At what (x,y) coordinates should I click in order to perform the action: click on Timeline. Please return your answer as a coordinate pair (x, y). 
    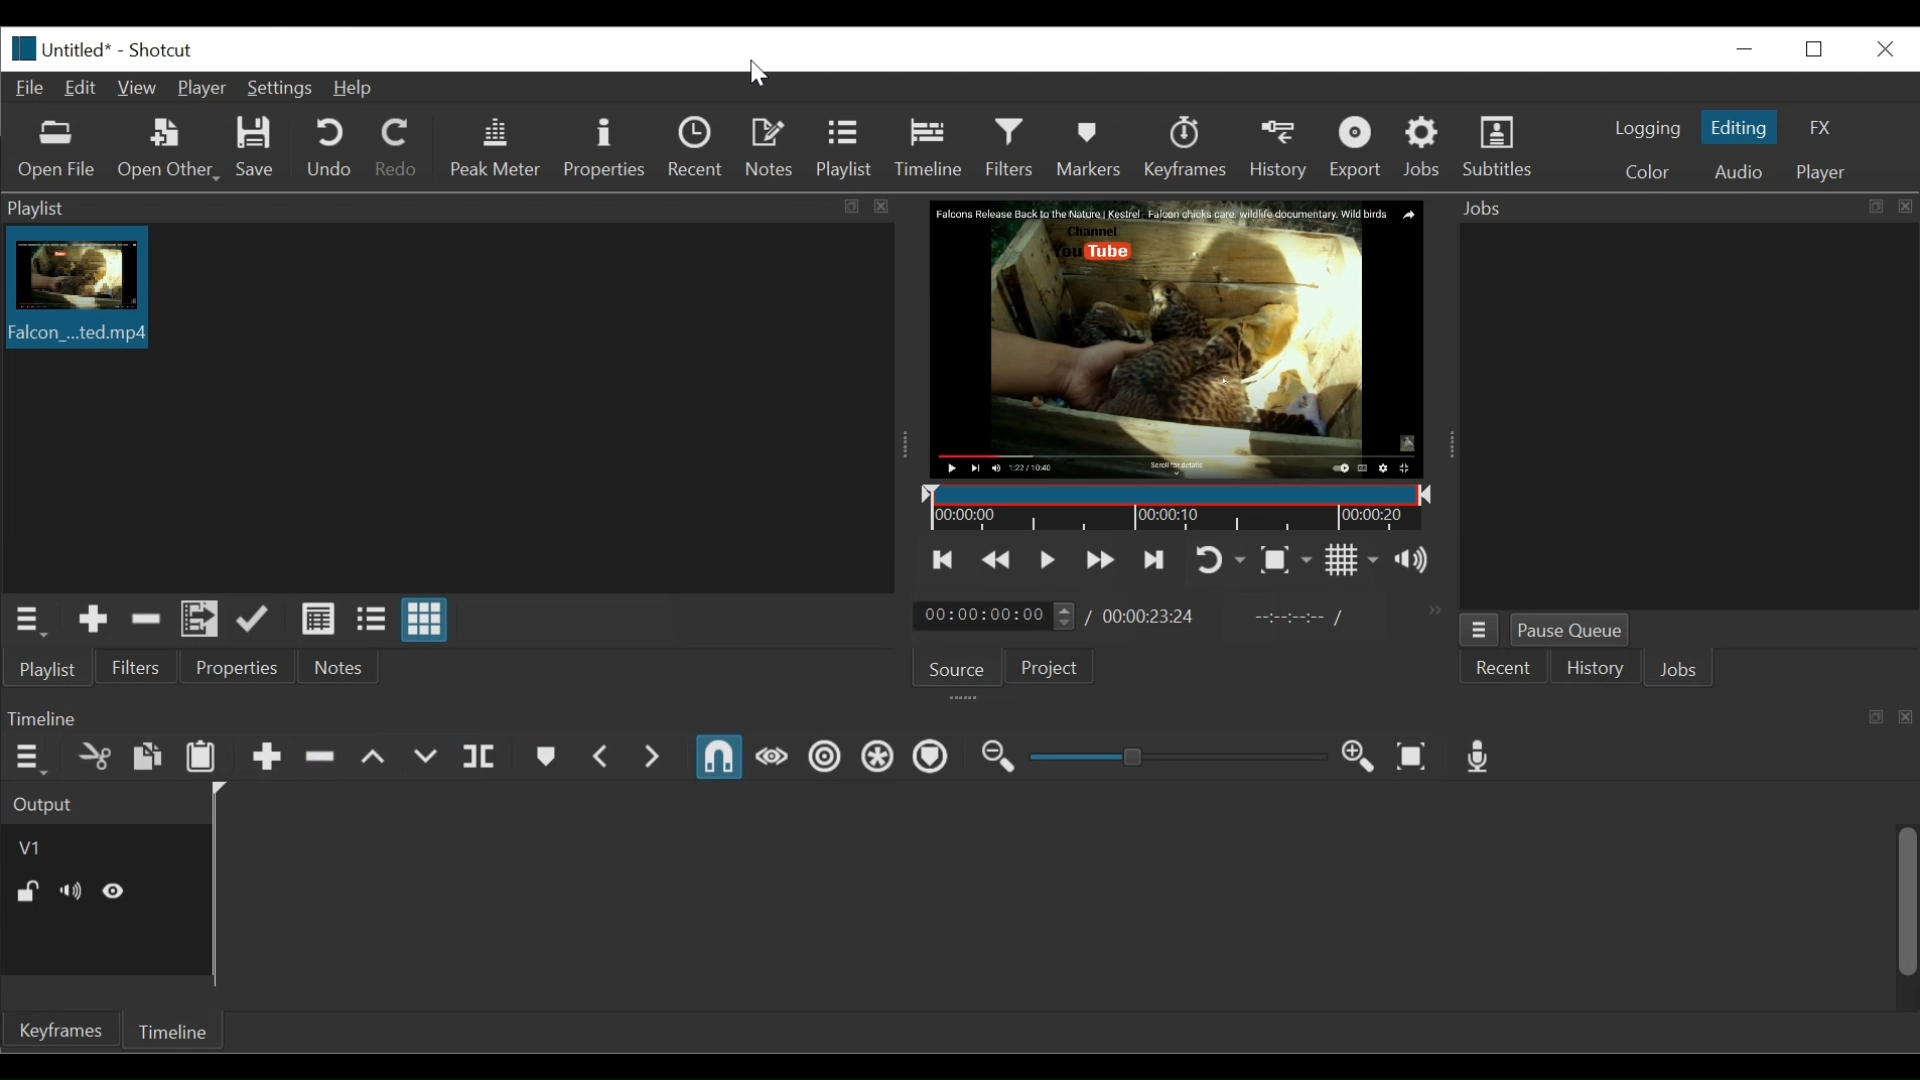
    Looking at the image, I should click on (933, 147).